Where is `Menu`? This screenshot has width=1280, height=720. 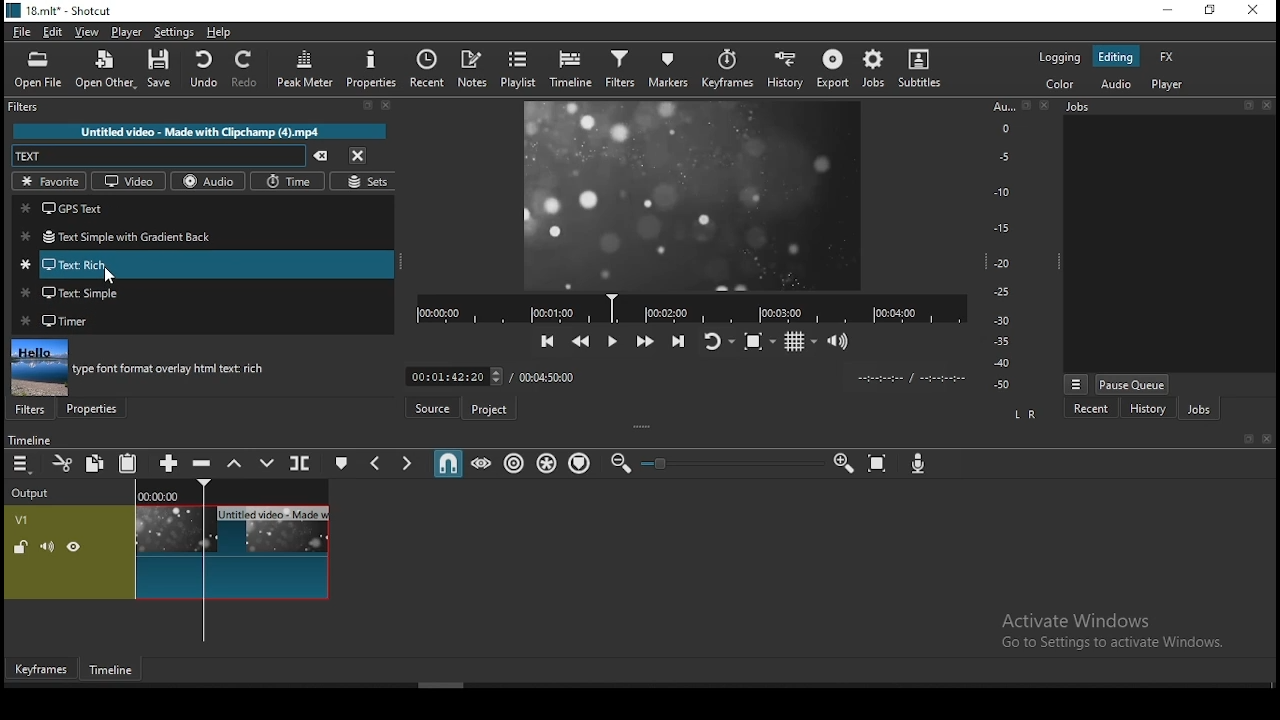
Menu is located at coordinates (1076, 384).